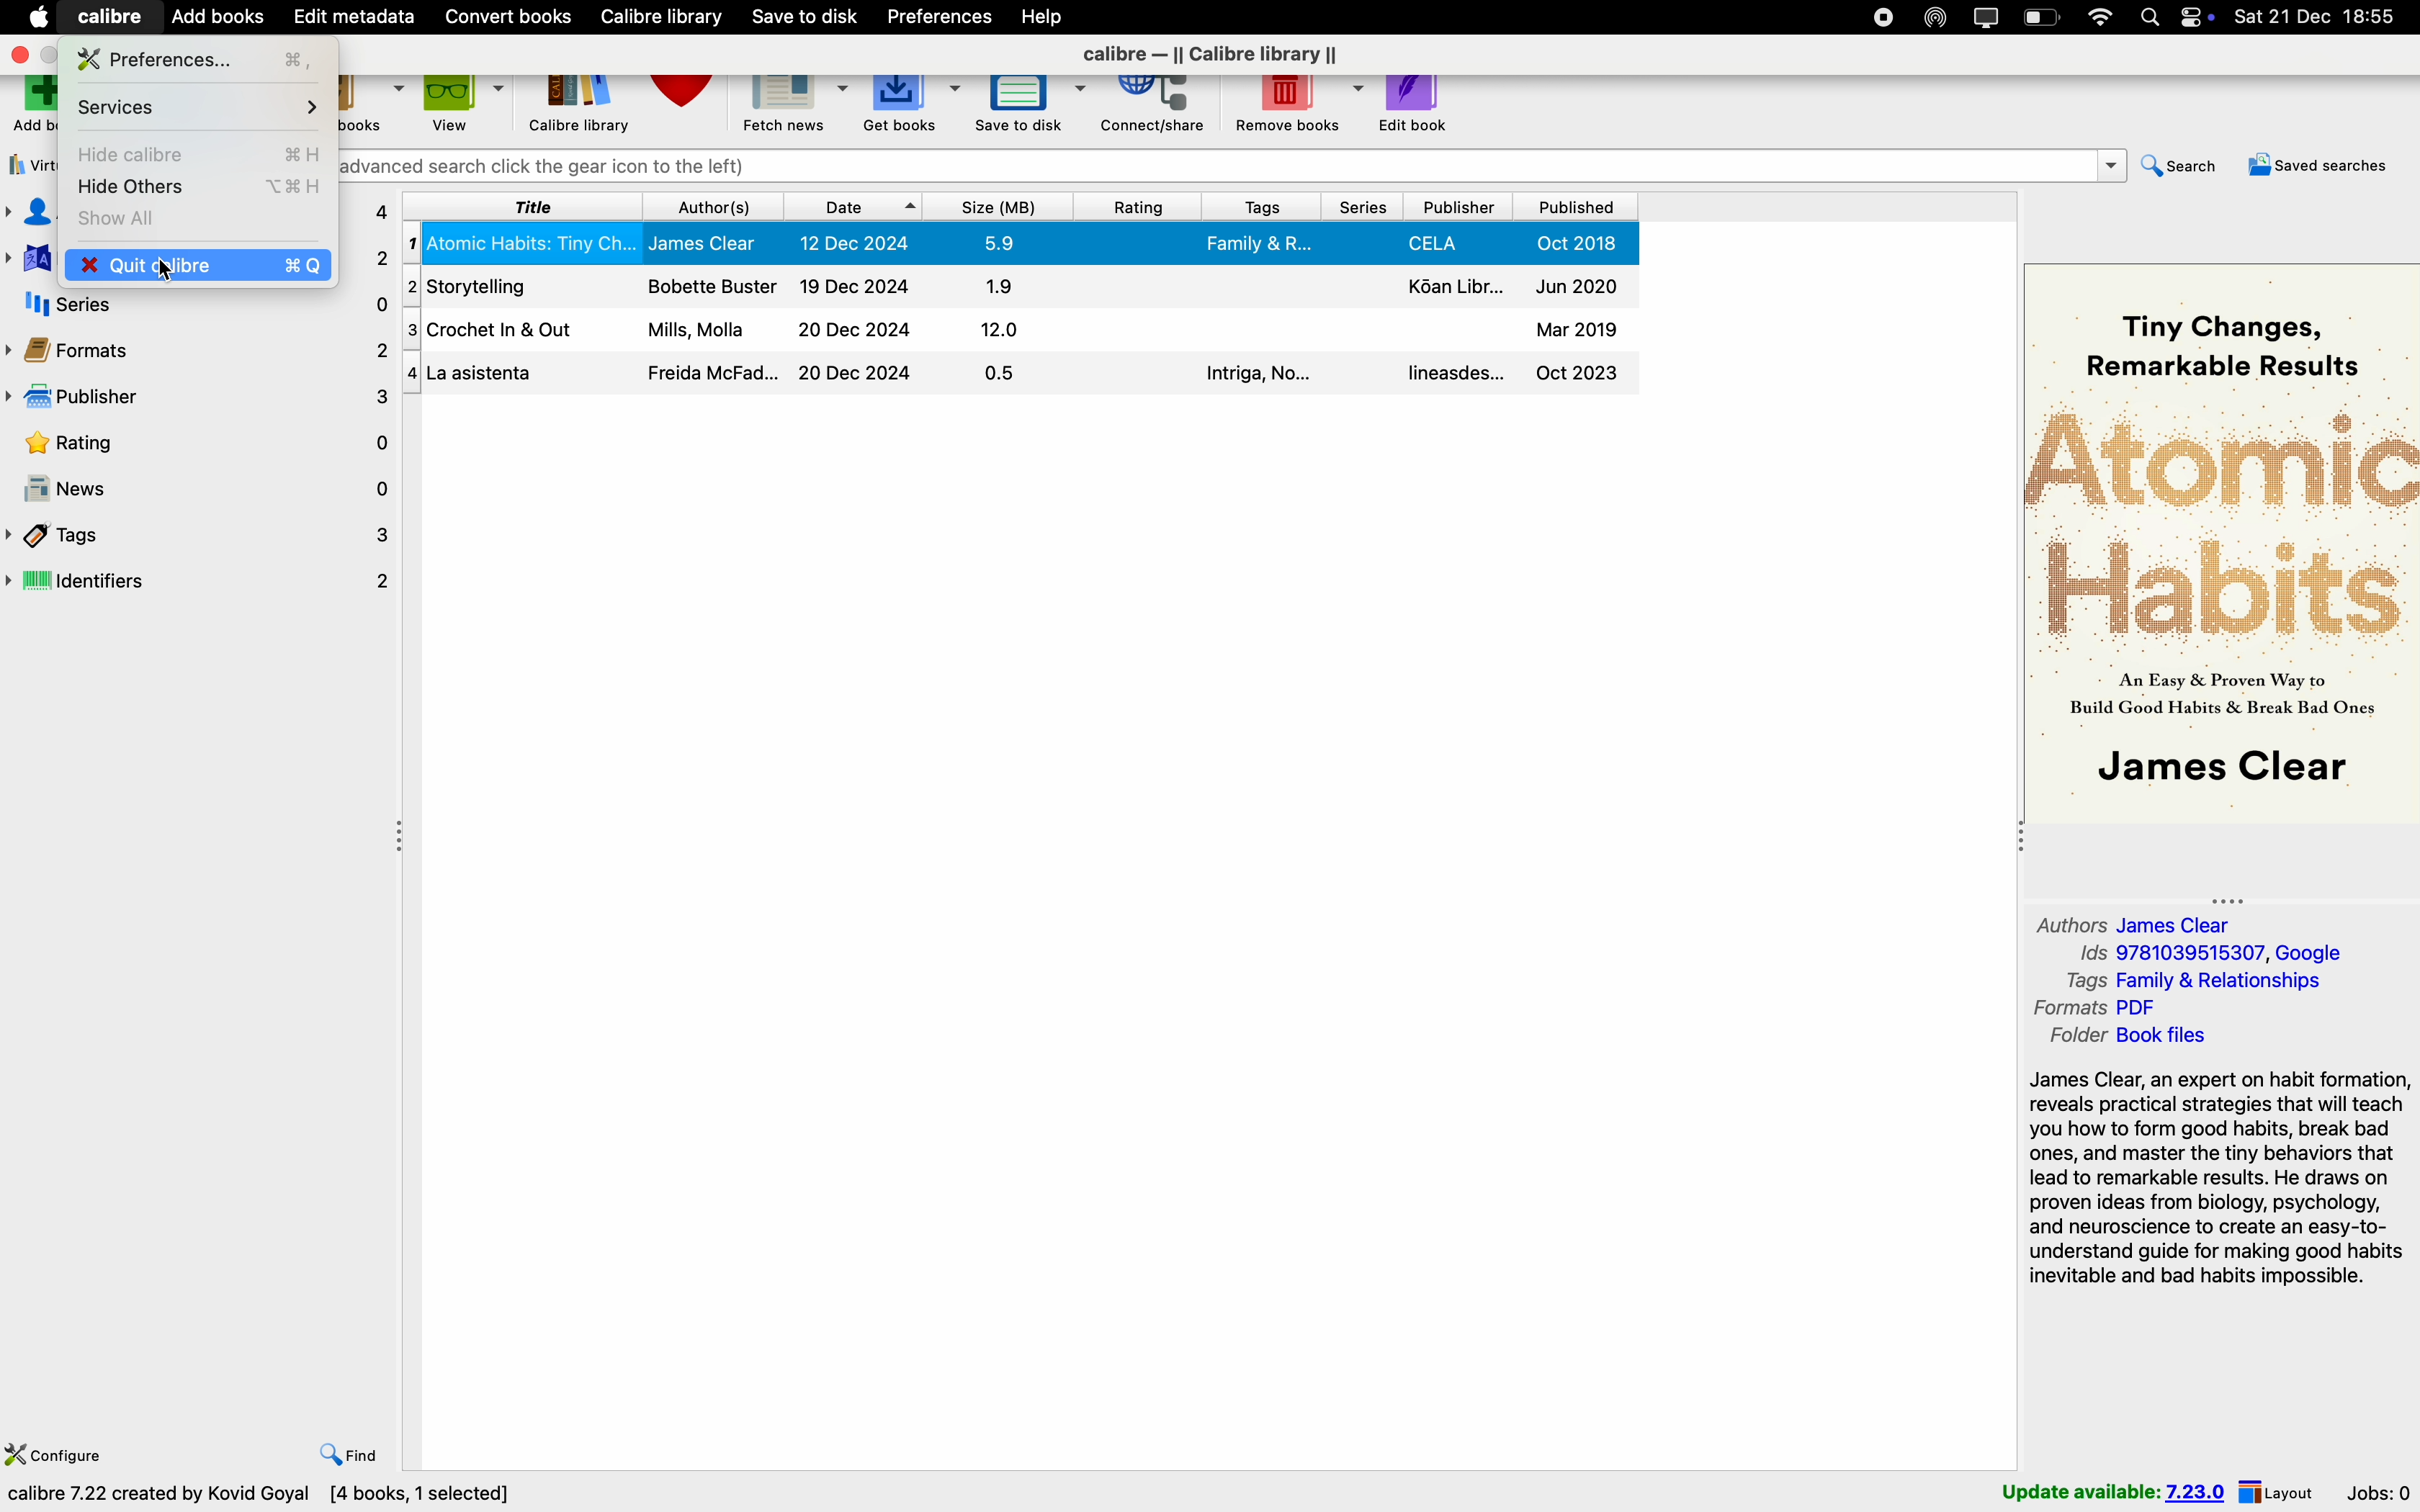  Describe the element at coordinates (349, 1454) in the screenshot. I see `find` at that location.